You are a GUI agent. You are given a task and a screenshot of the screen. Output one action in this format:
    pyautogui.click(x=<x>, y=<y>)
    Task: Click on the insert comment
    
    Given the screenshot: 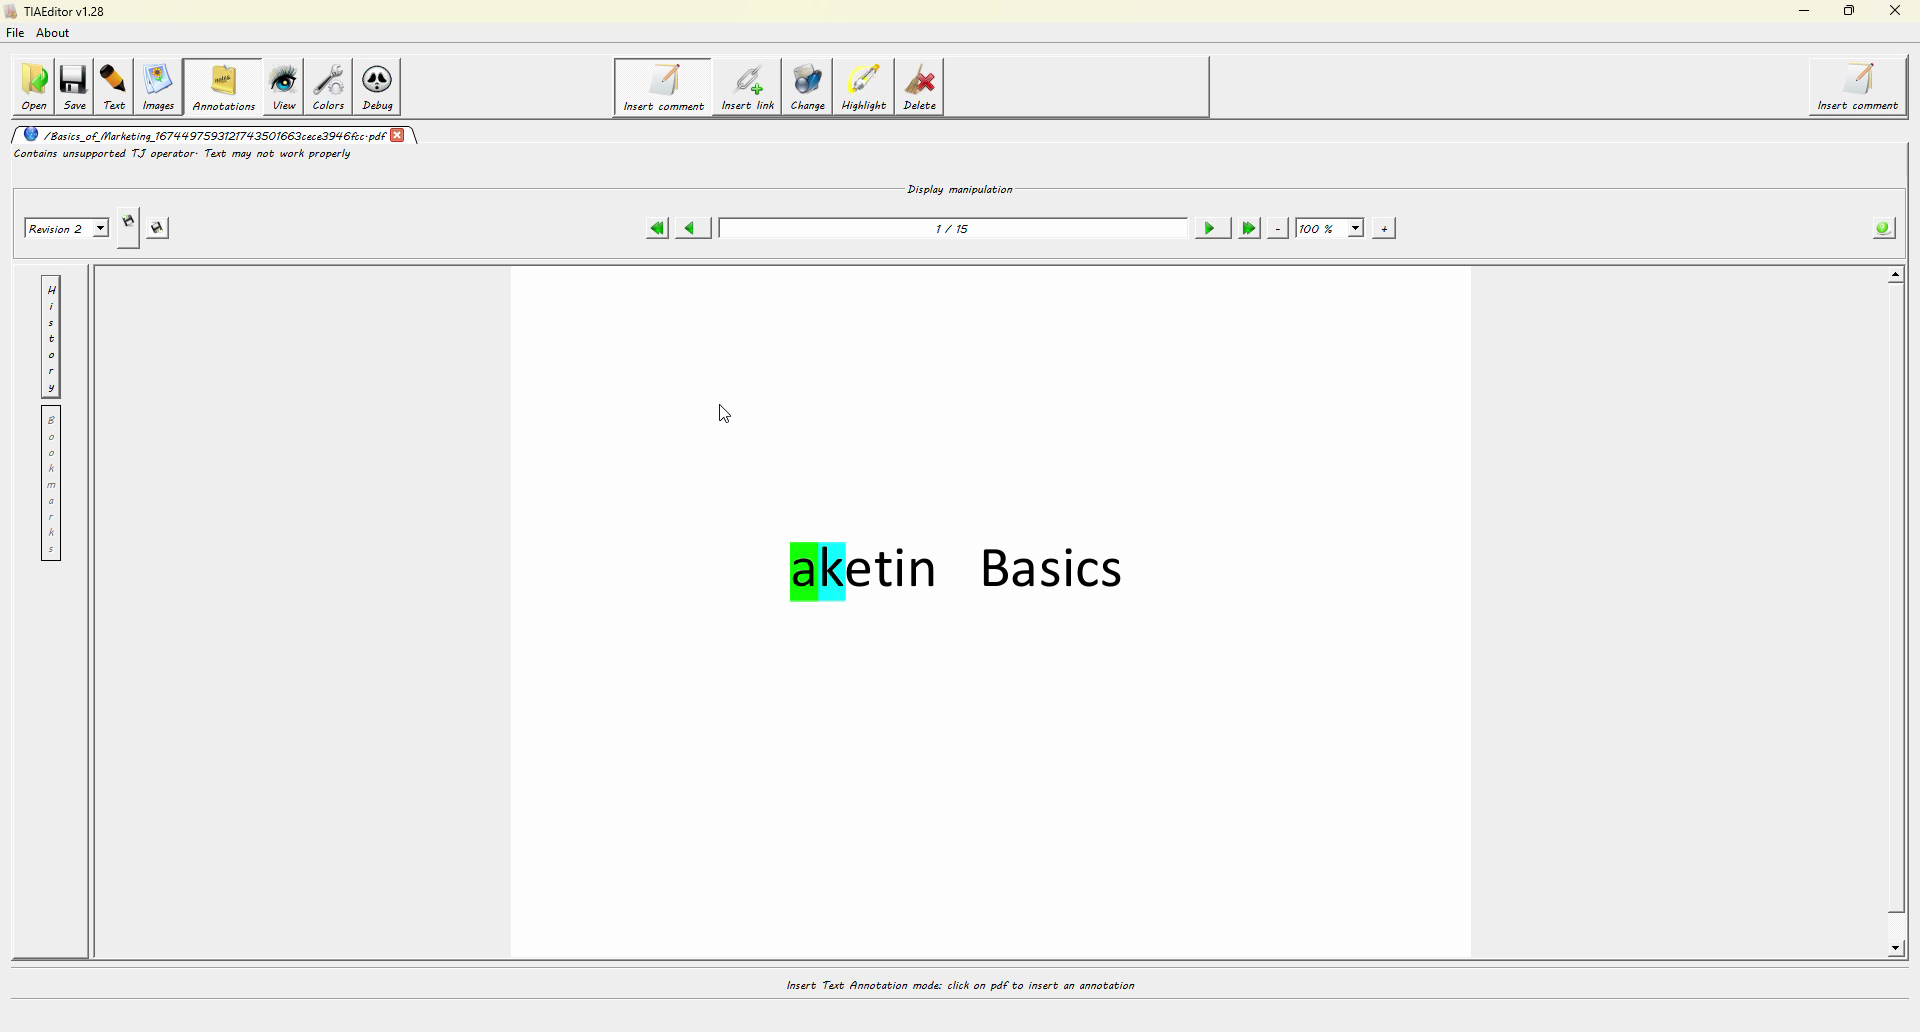 What is the action you would take?
    pyautogui.click(x=1863, y=87)
    